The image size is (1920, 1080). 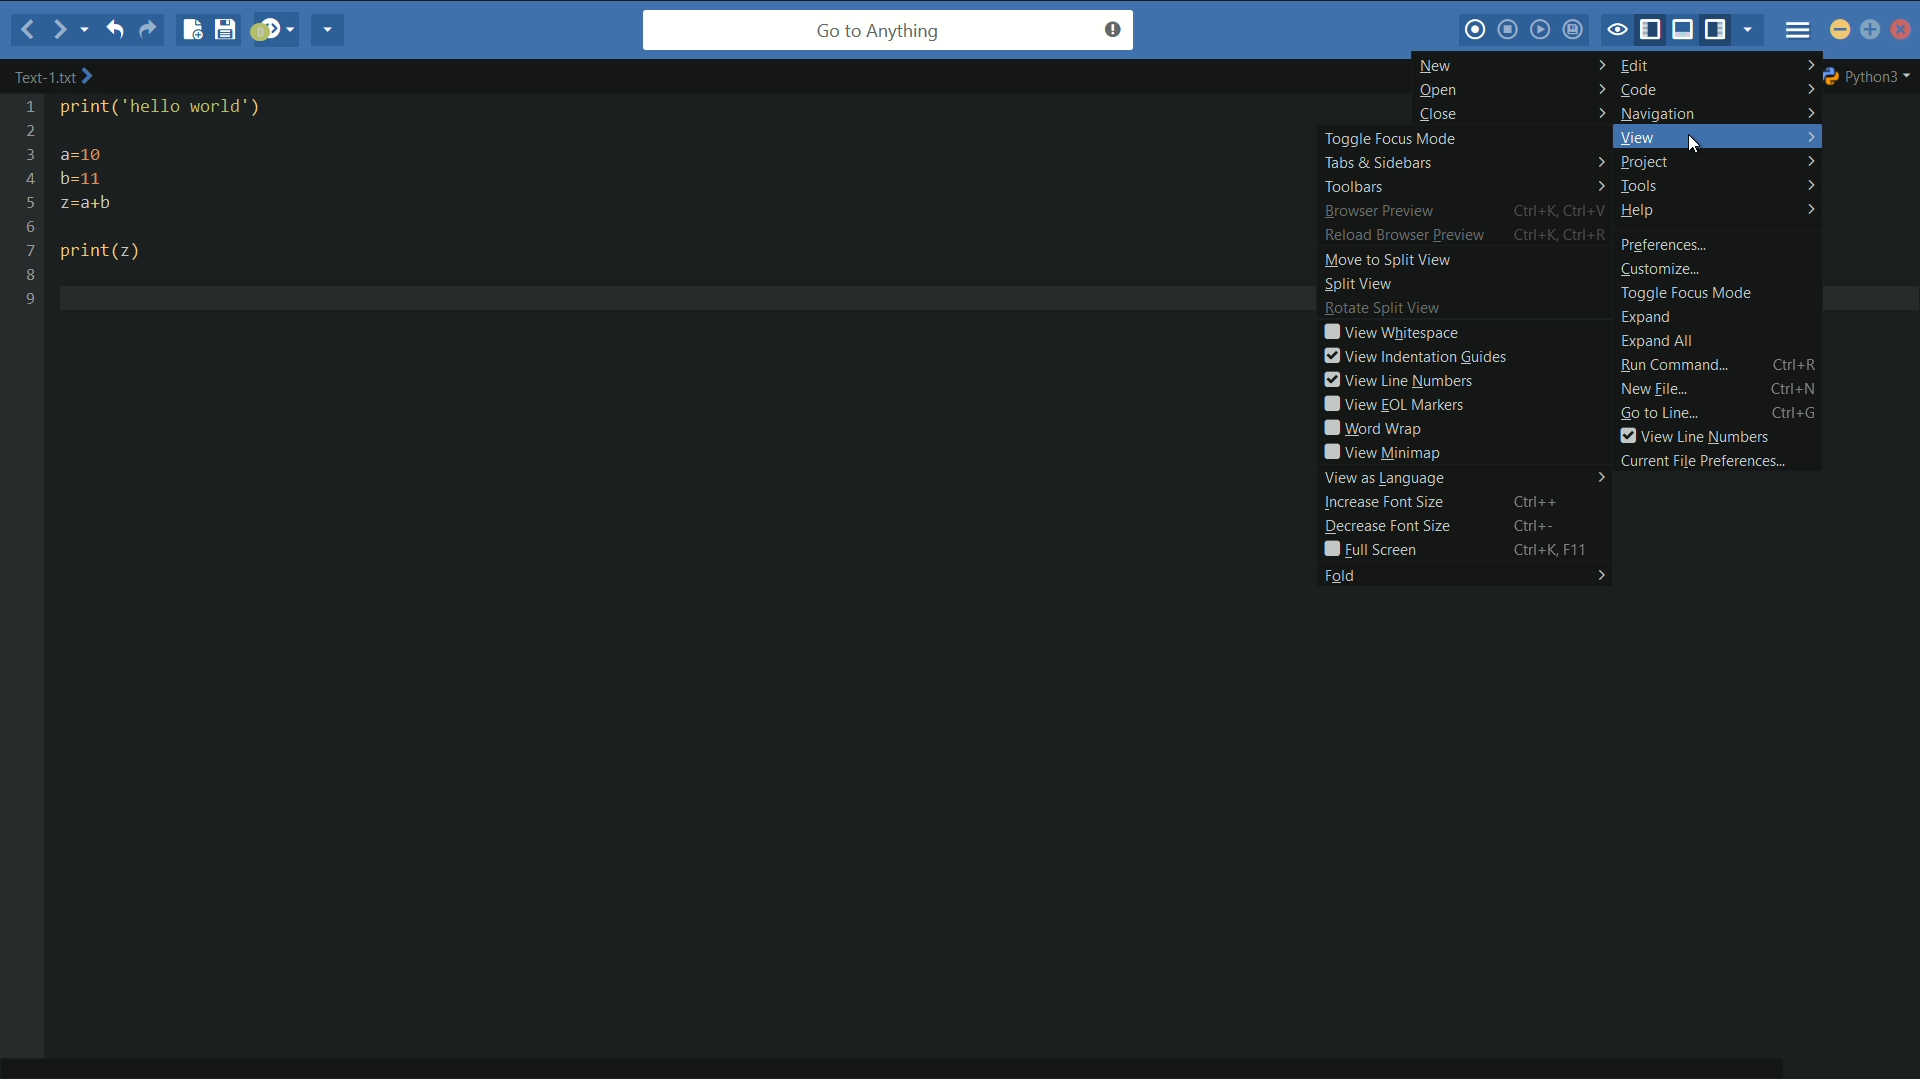 What do you see at coordinates (1546, 525) in the screenshot?
I see `Ctrl+-` at bounding box center [1546, 525].